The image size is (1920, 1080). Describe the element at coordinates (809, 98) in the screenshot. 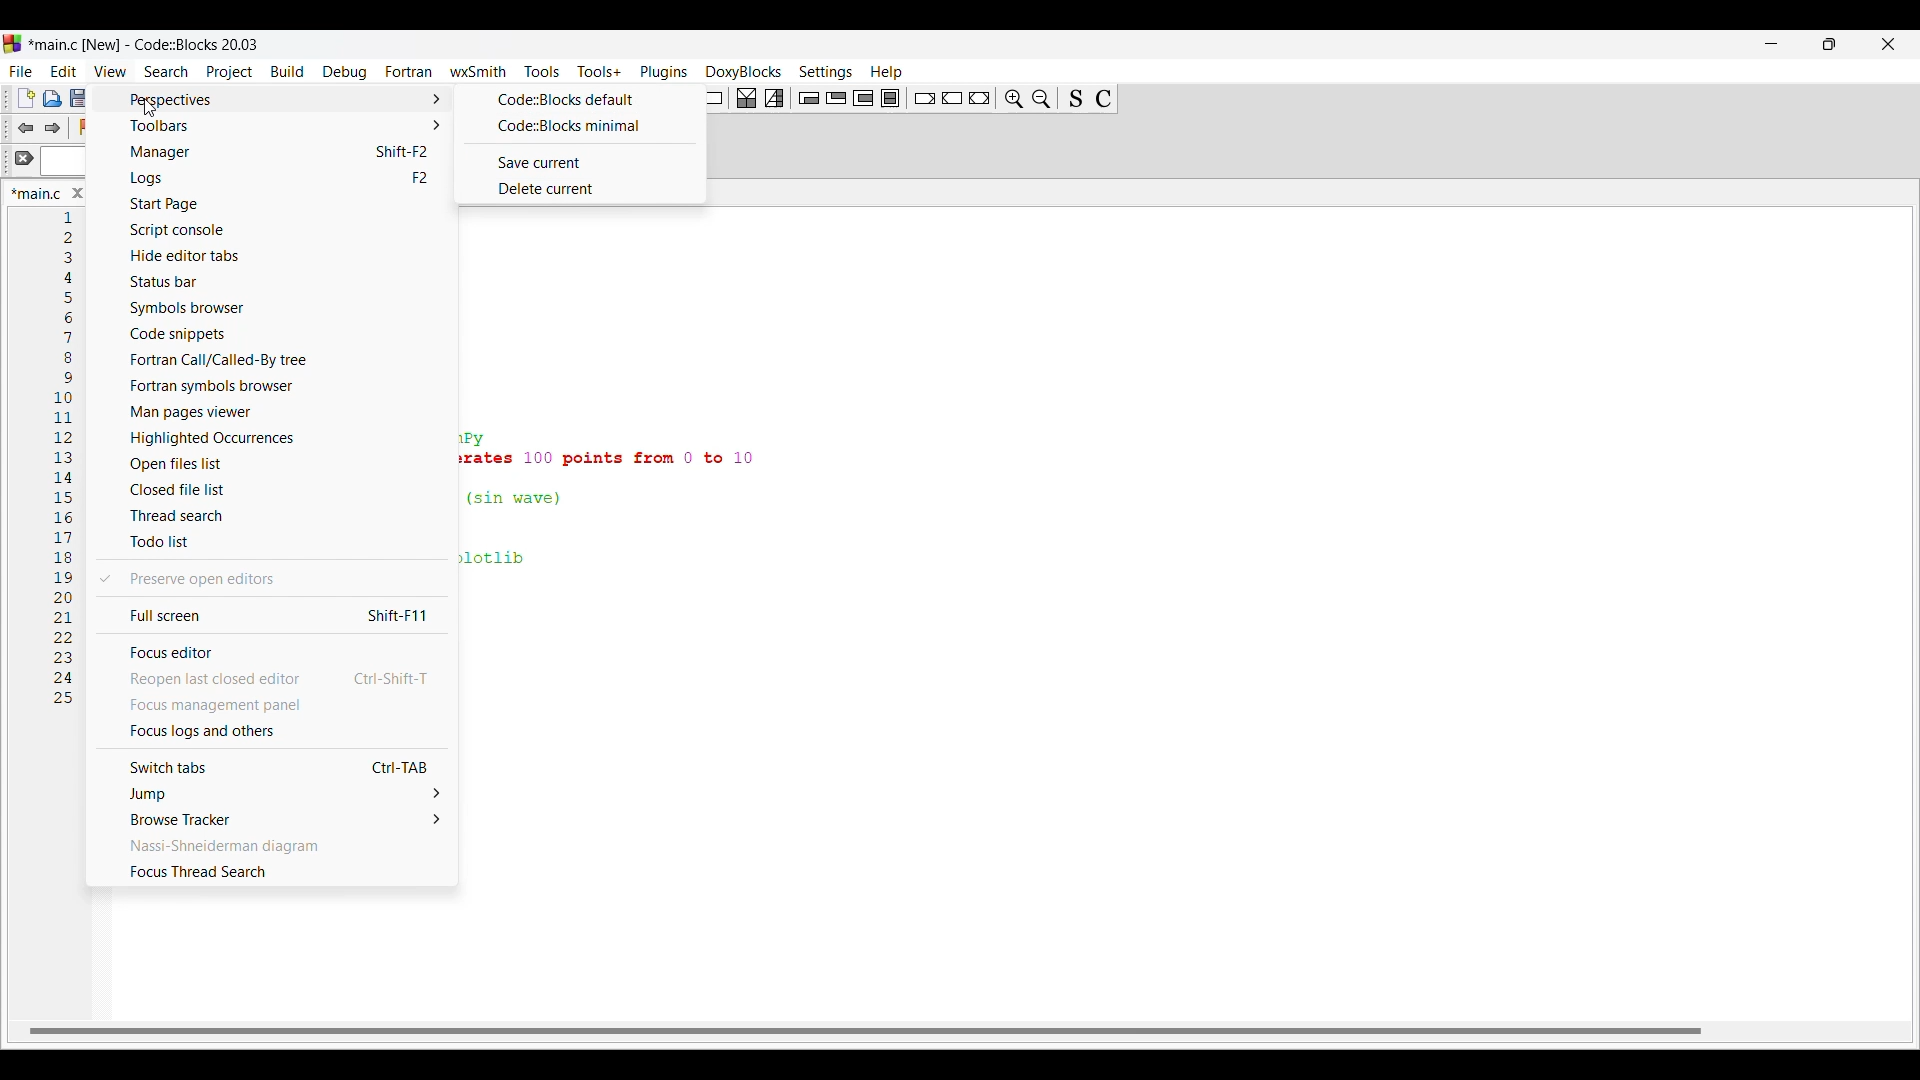

I see `Entry condition loop` at that location.